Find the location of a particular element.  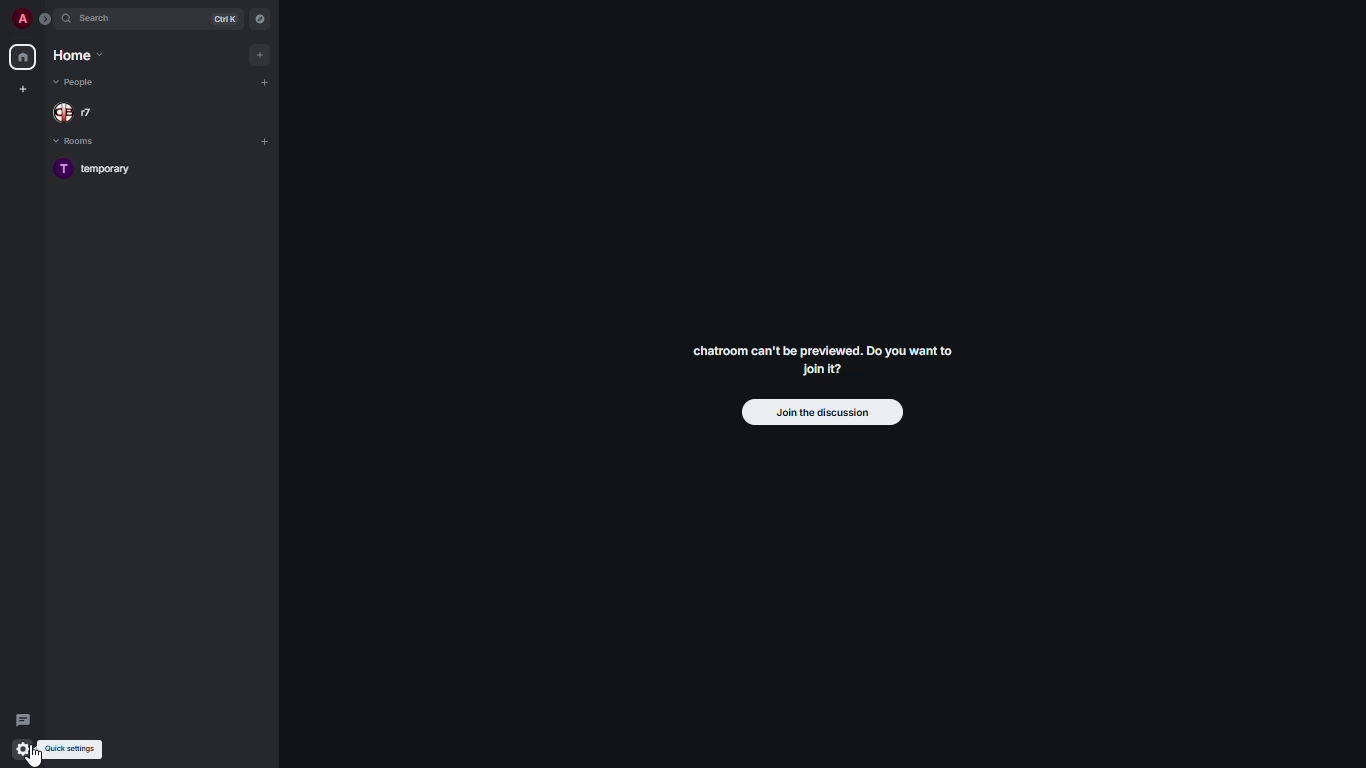

expand is located at coordinates (48, 18).